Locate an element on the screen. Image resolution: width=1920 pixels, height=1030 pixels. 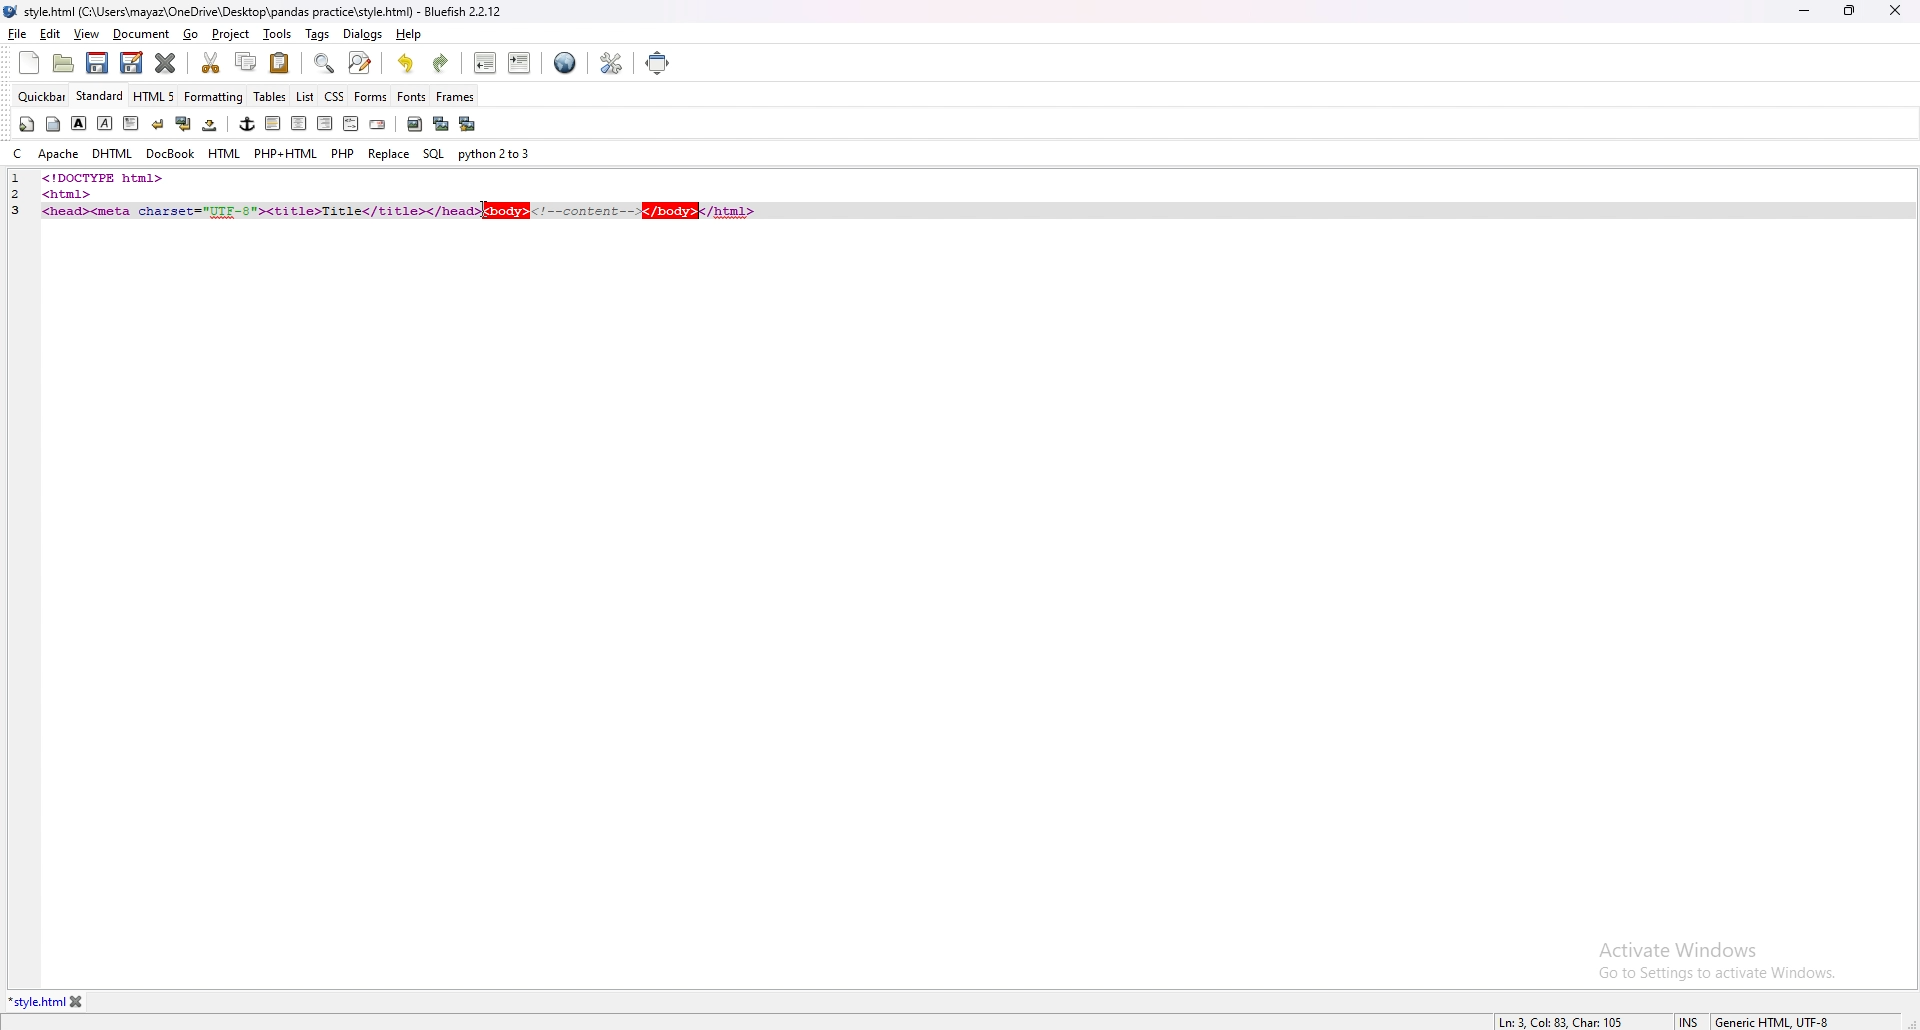
document is located at coordinates (142, 35).